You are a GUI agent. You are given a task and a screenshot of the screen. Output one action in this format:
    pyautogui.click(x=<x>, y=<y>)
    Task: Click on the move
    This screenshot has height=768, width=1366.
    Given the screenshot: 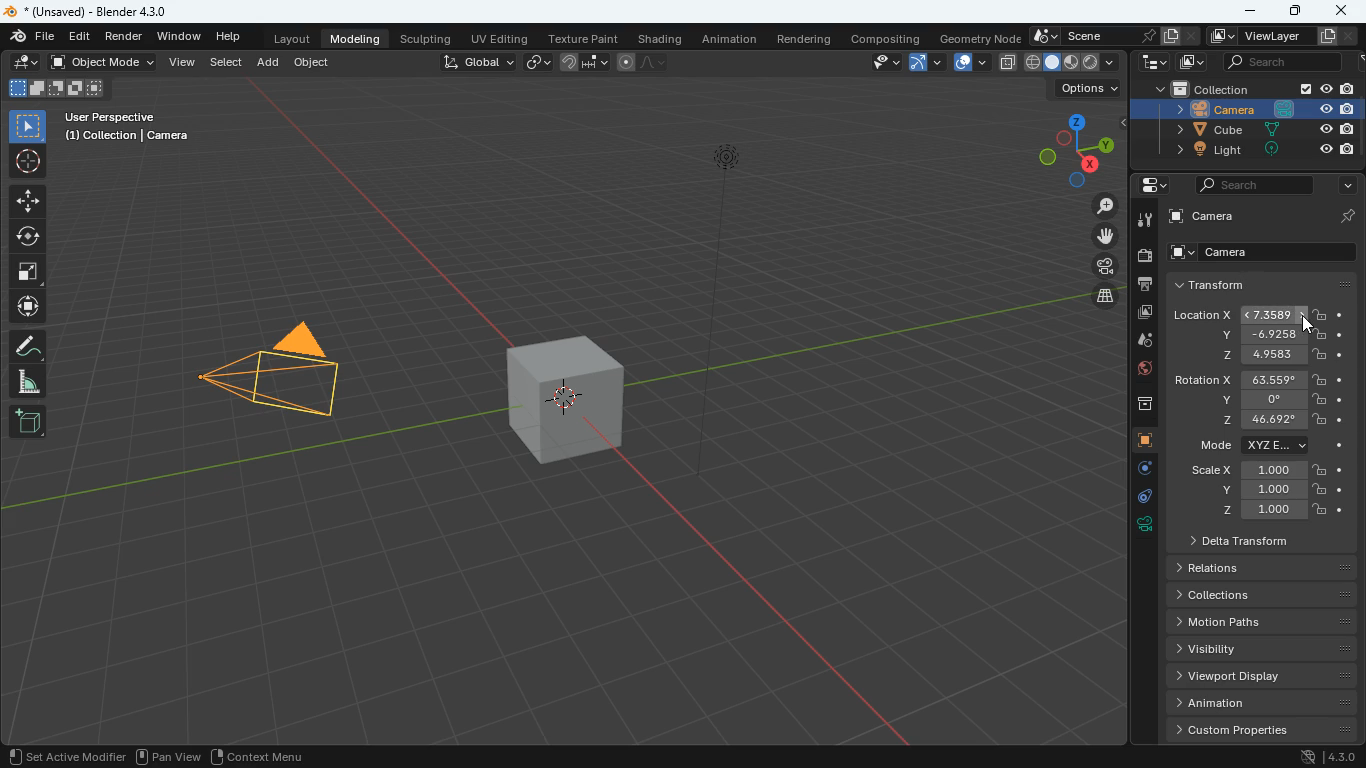 What is the action you would take?
    pyautogui.click(x=29, y=200)
    